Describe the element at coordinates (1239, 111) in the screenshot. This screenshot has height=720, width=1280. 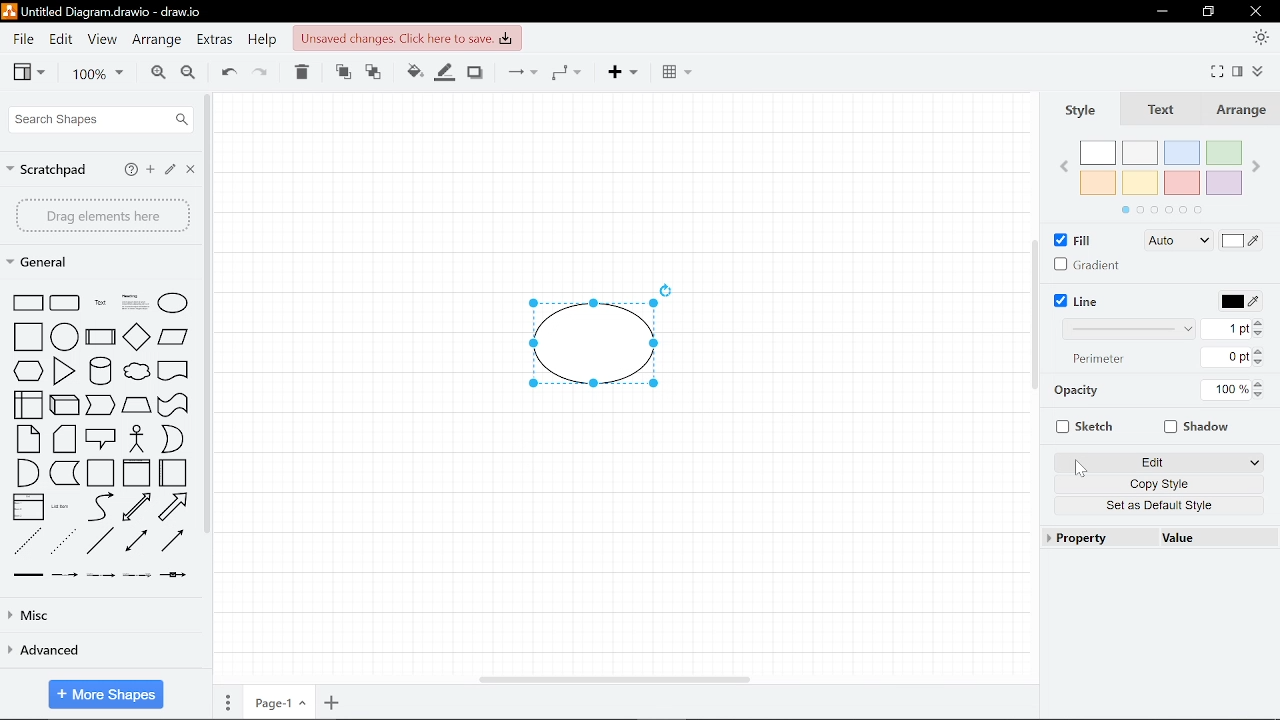
I see `Arrange` at that location.